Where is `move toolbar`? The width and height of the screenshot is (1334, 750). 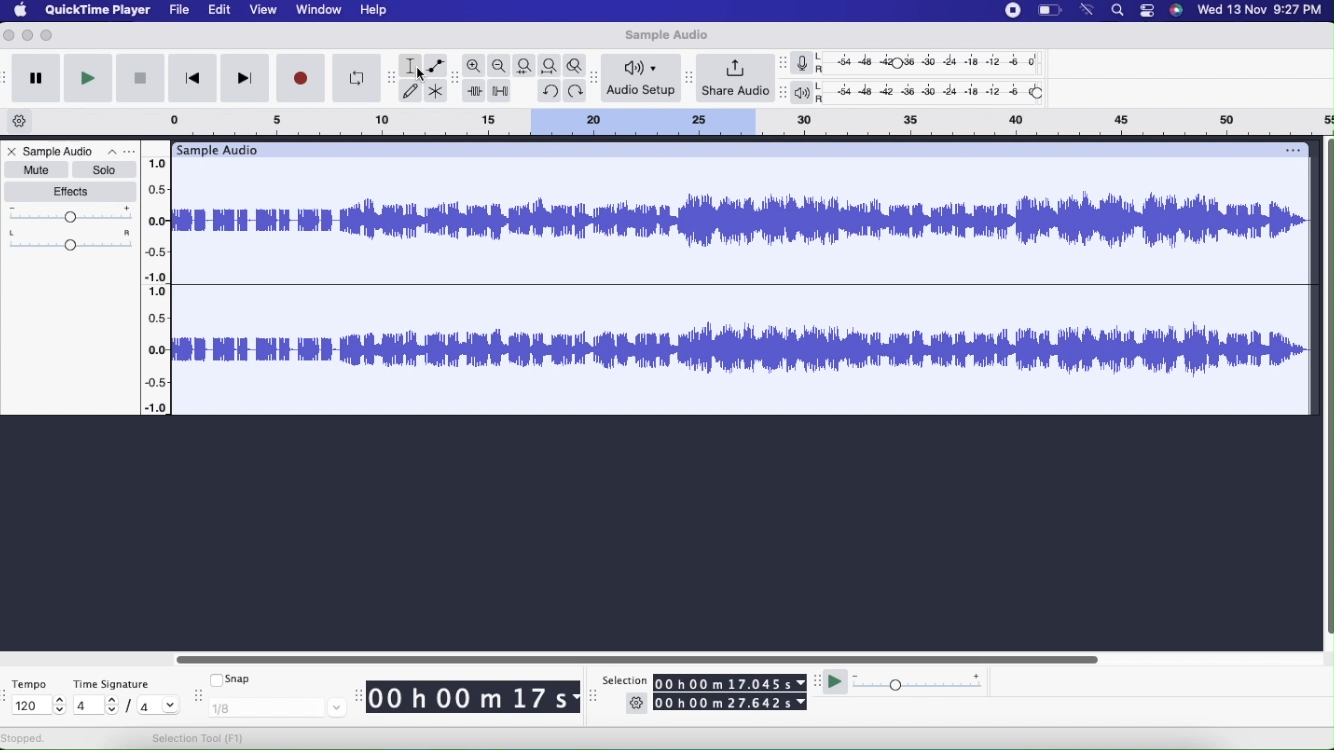
move toolbar is located at coordinates (816, 680).